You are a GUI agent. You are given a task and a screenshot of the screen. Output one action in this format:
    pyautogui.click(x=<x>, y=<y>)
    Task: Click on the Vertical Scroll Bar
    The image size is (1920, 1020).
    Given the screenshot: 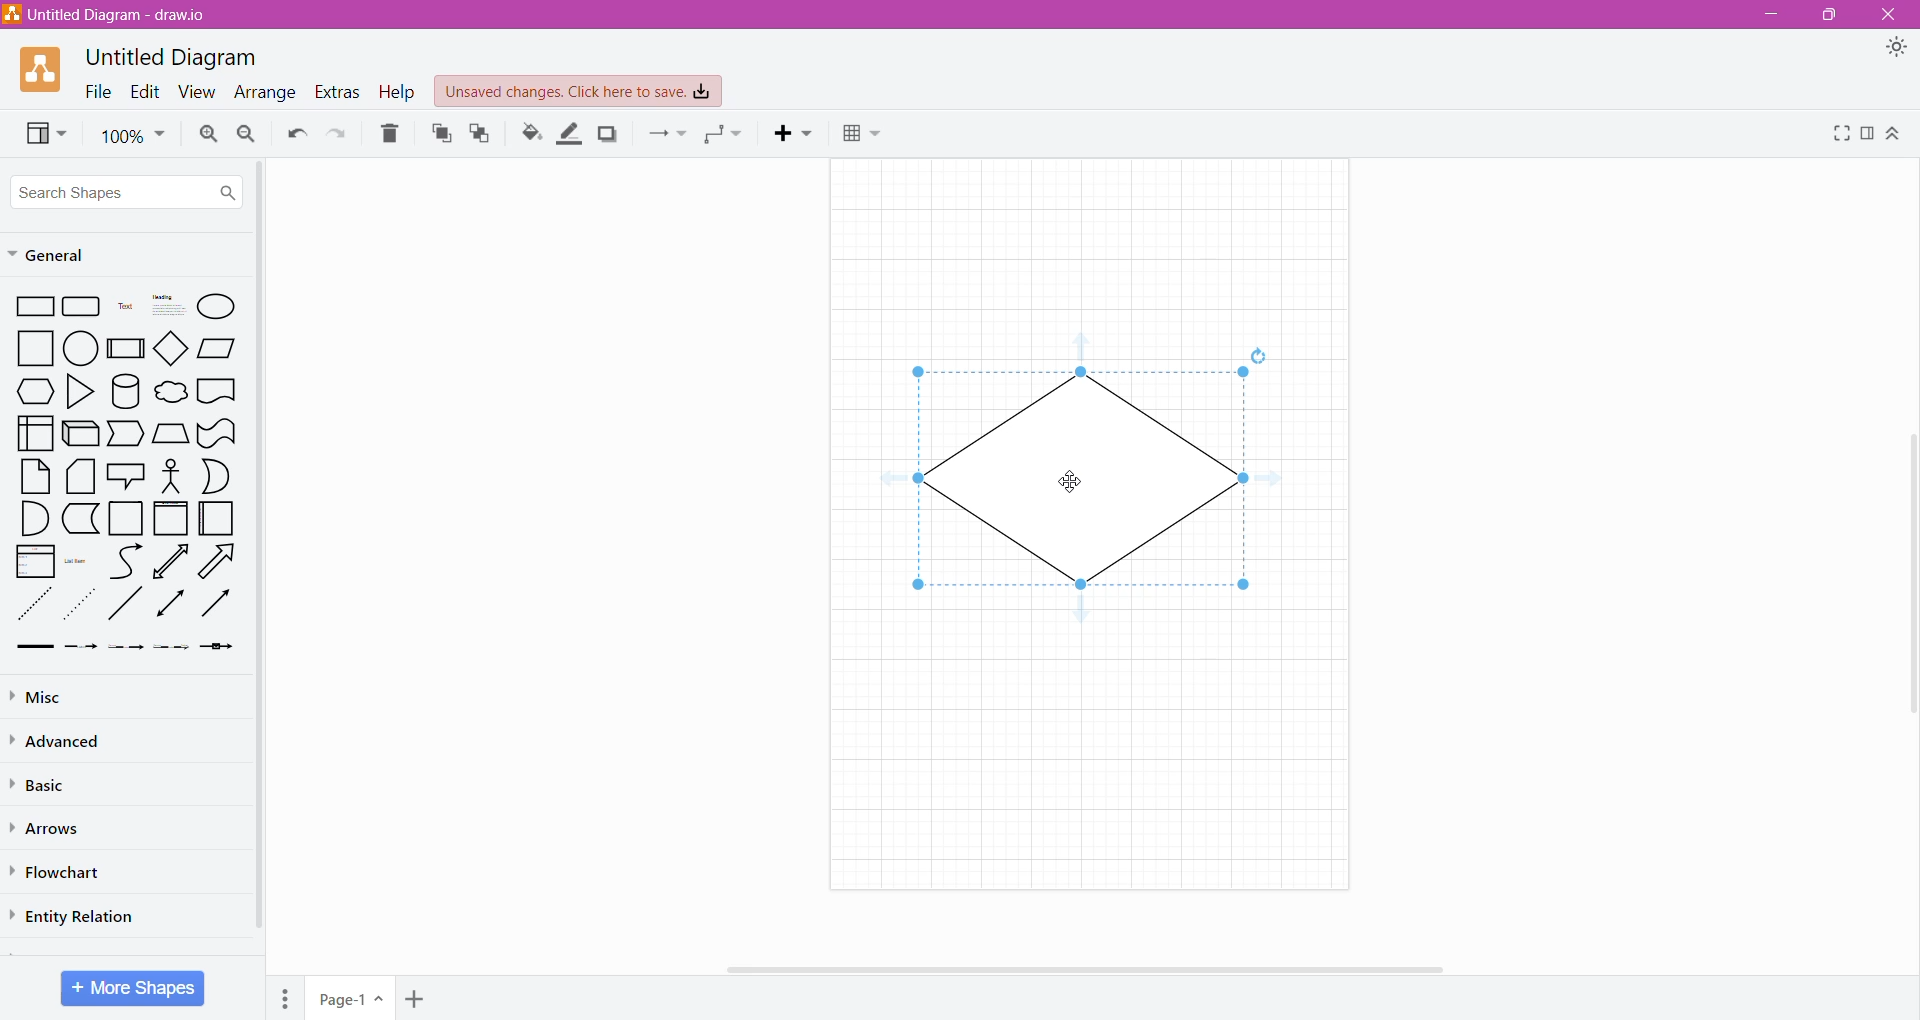 What is the action you would take?
    pyautogui.click(x=1907, y=568)
    